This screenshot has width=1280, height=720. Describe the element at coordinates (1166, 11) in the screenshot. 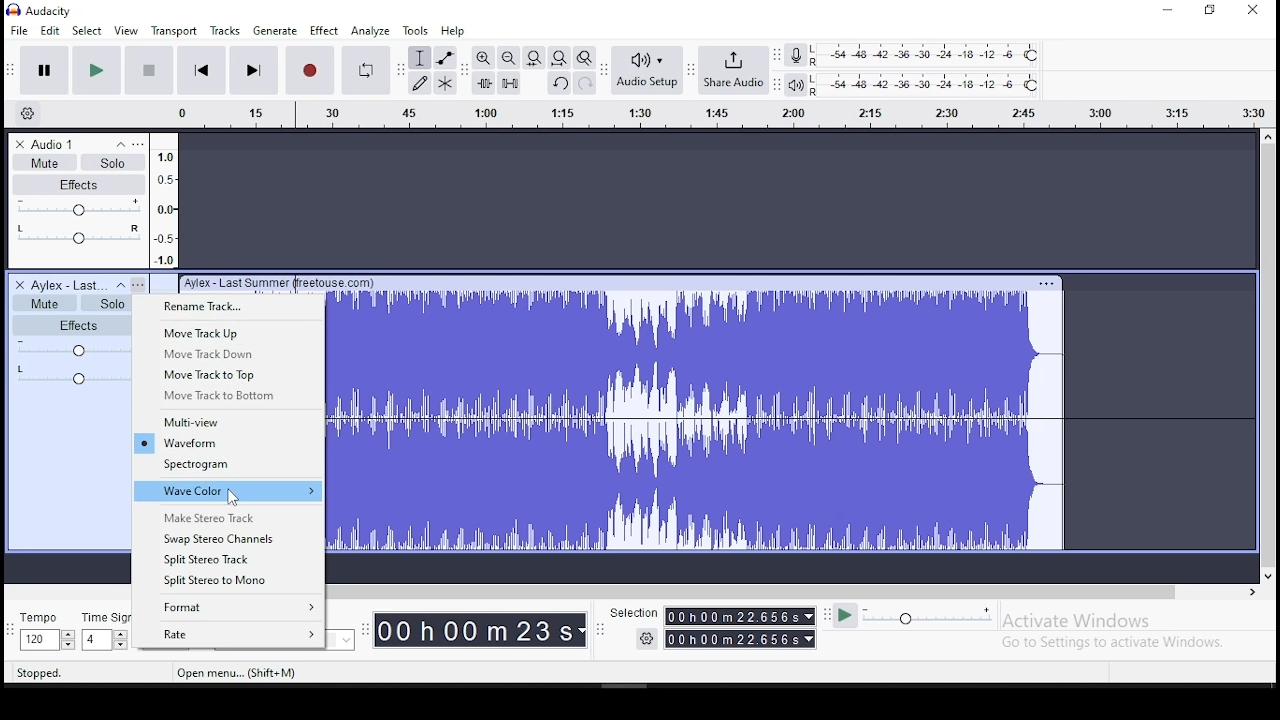

I see `minimize` at that location.